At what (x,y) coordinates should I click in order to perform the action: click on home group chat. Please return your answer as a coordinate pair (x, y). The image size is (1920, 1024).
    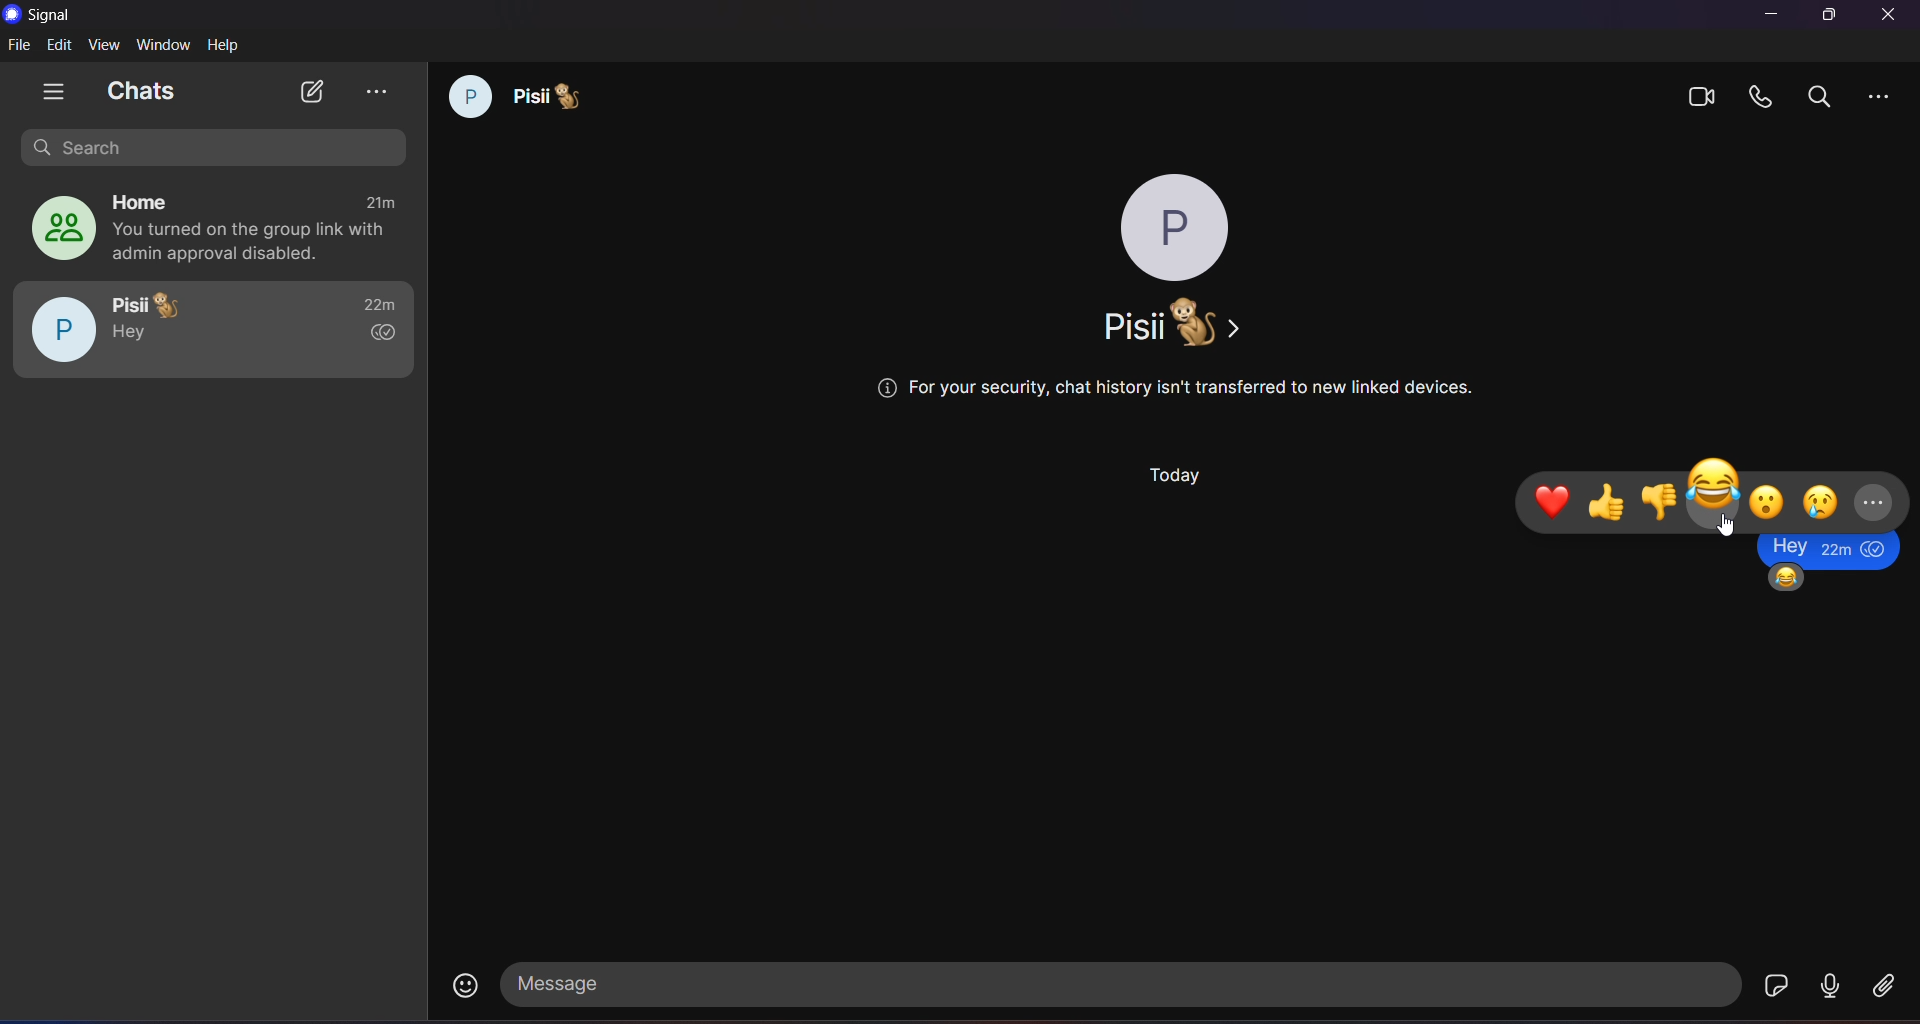
    Looking at the image, I should click on (208, 230).